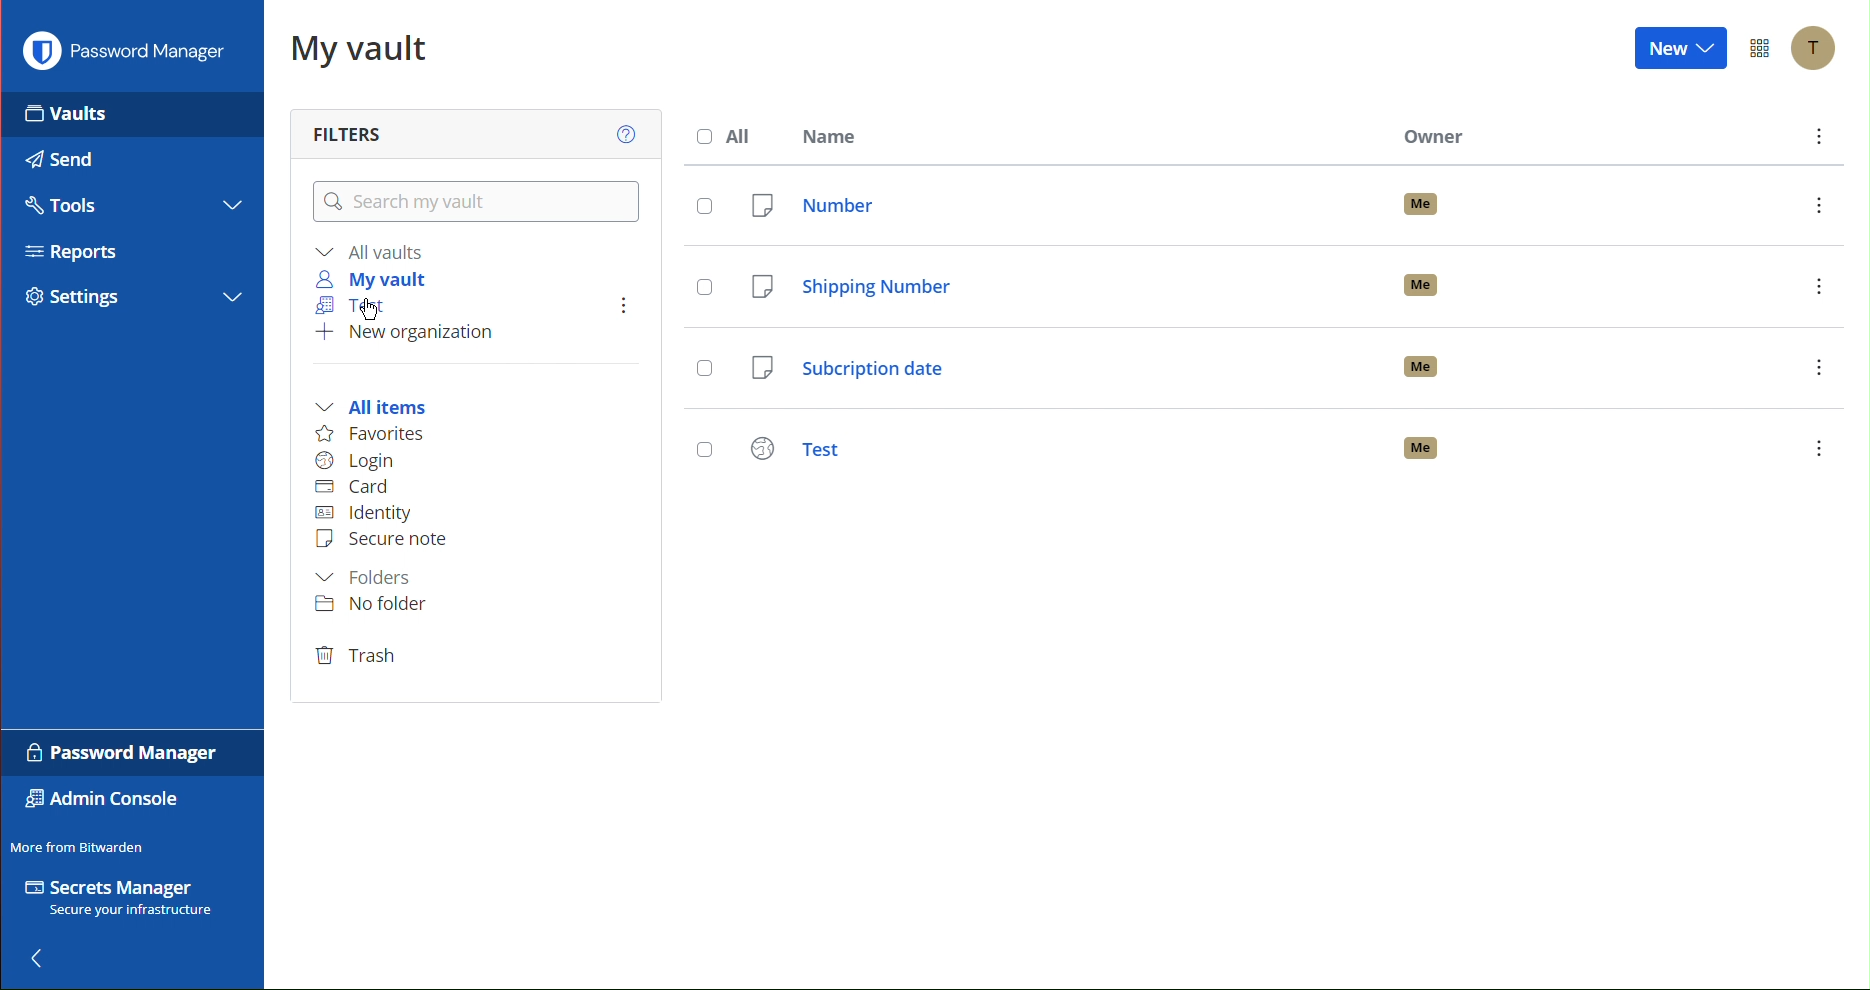  I want to click on Identity, so click(373, 513).